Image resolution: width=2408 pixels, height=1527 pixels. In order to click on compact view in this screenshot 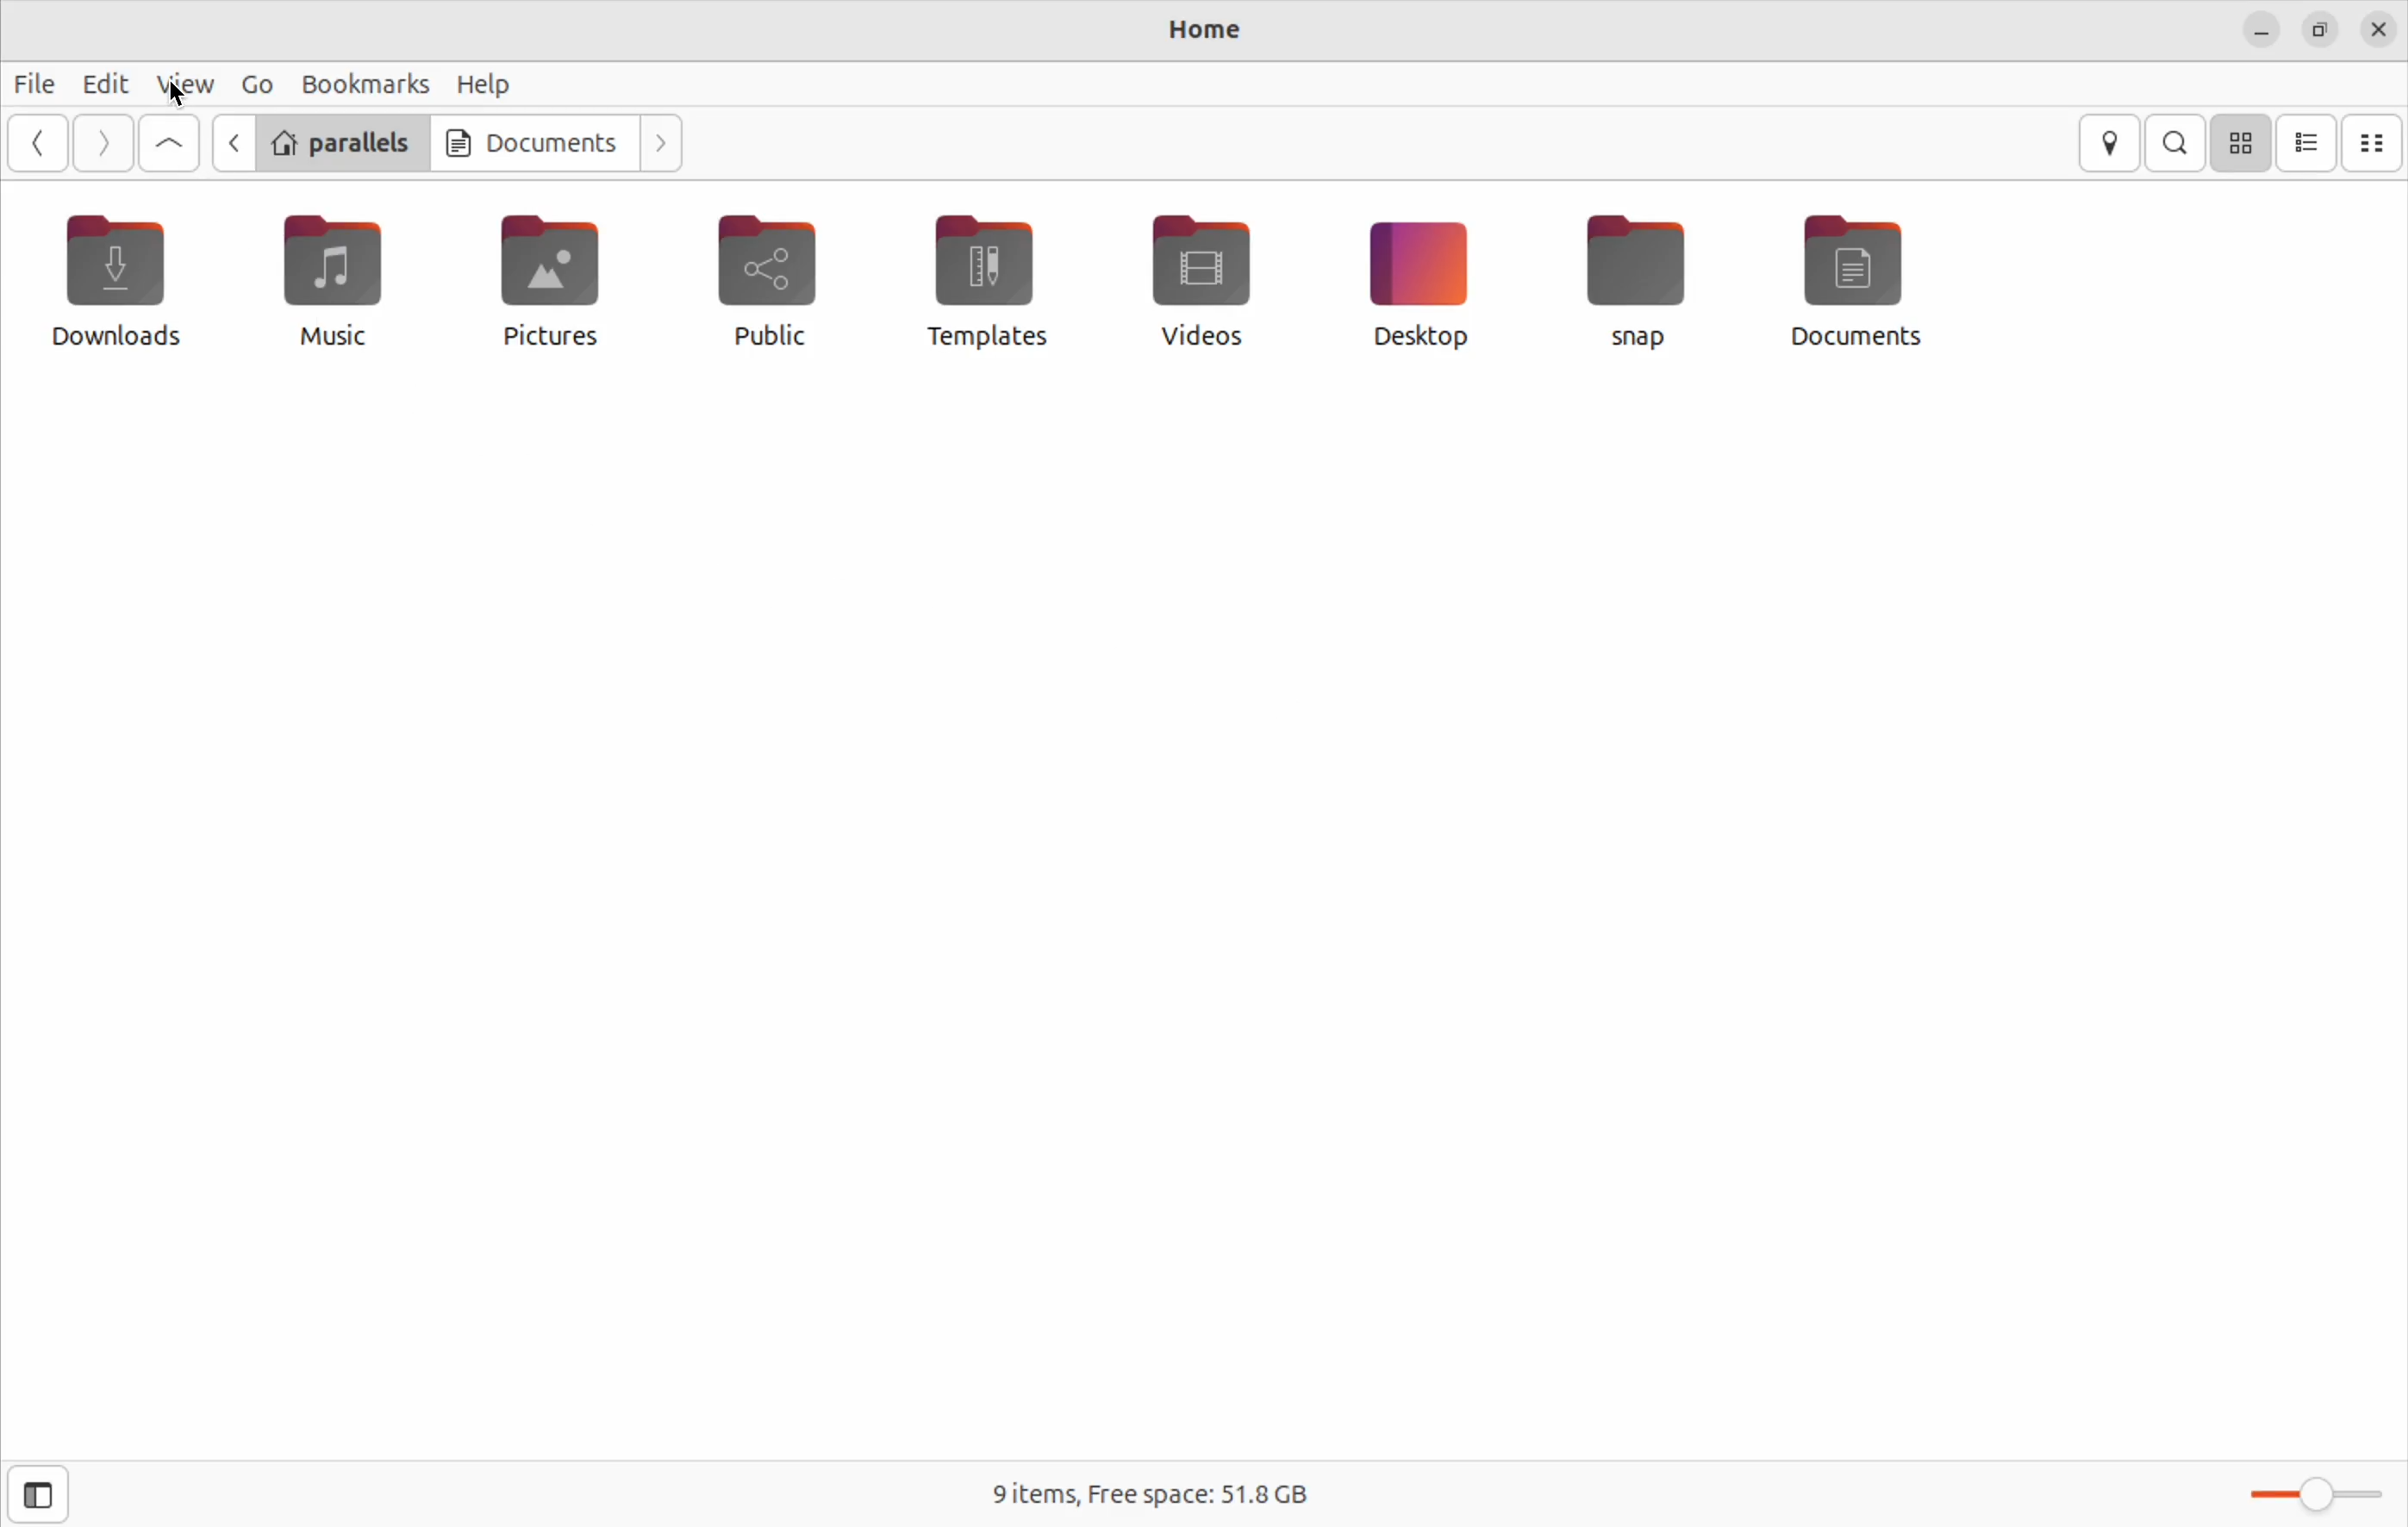, I will do `click(2374, 144)`.